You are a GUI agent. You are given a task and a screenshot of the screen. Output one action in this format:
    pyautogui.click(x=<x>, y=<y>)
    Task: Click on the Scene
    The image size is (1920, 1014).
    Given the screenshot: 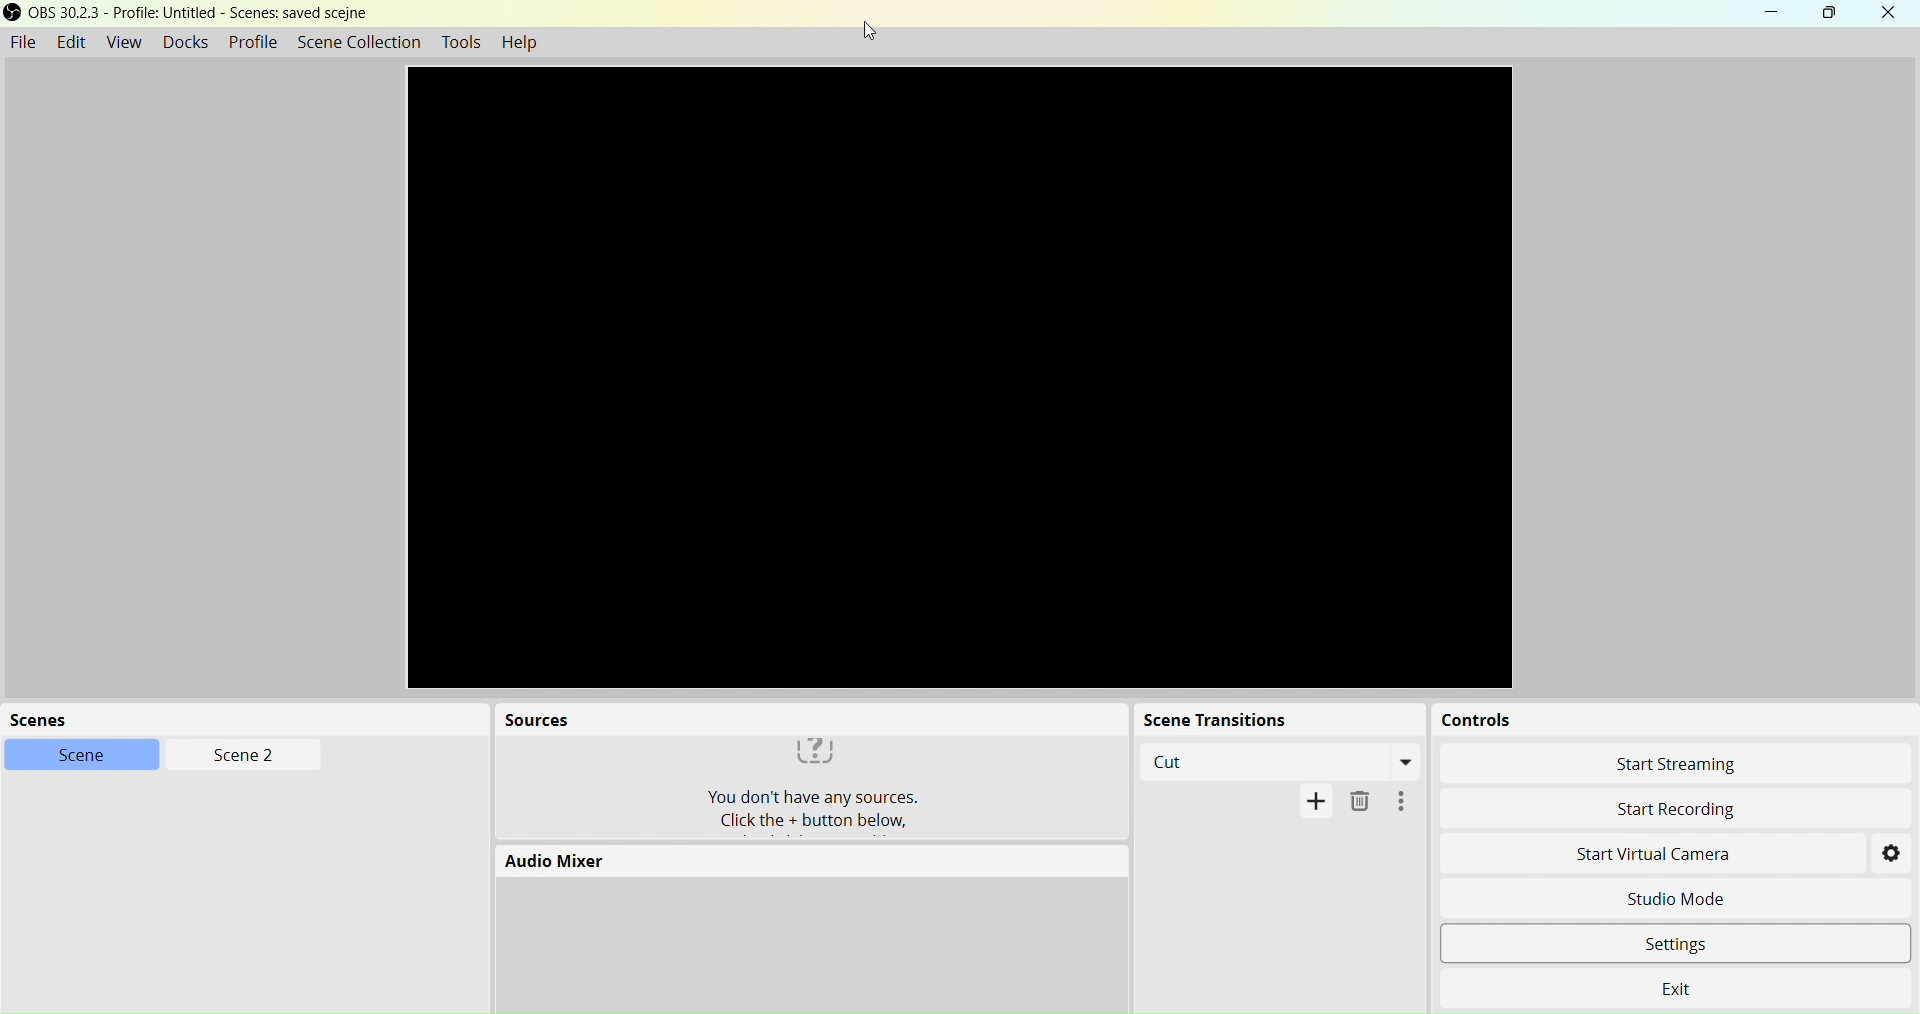 What is the action you would take?
    pyautogui.click(x=79, y=755)
    